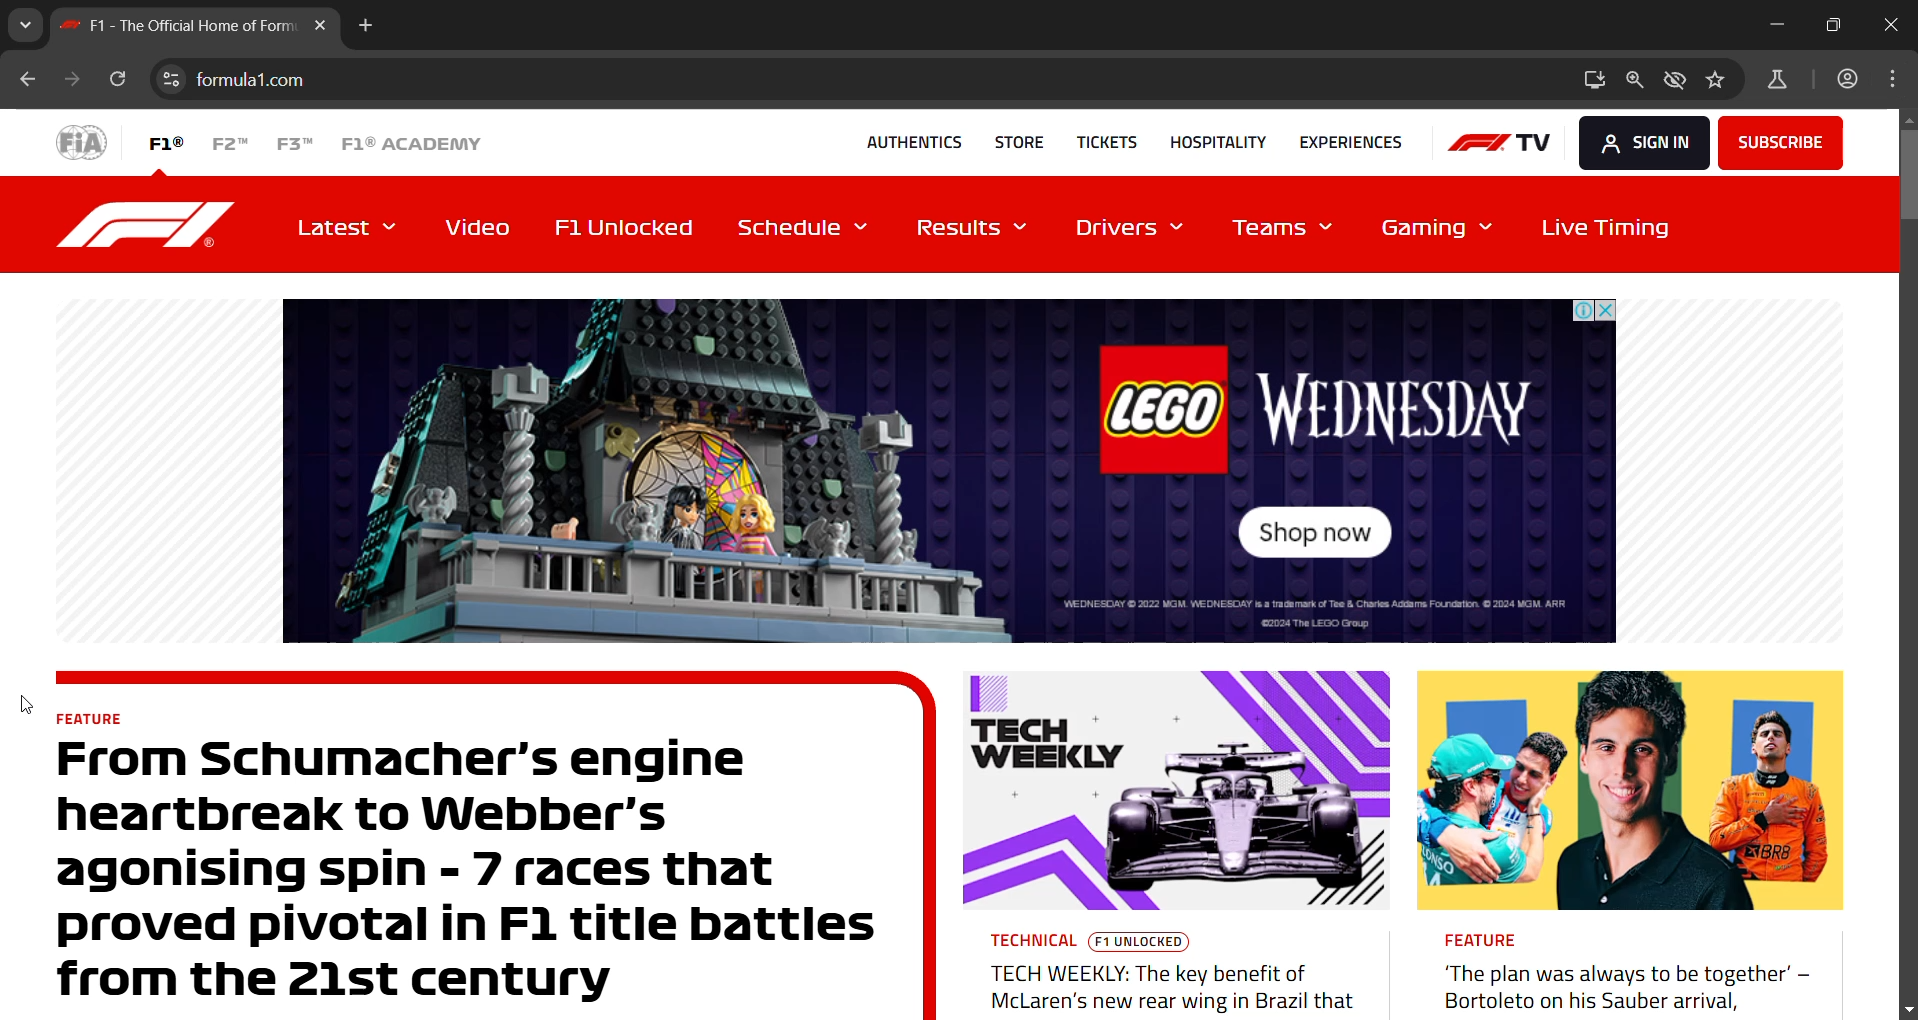  Describe the element at coordinates (1174, 846) in the screenshot. I see `News : TECH WEEKLY TECHNICAL TECH WEEKLY: The key benefit ofMcLaren's new rear wing in Brazil that` at that location.